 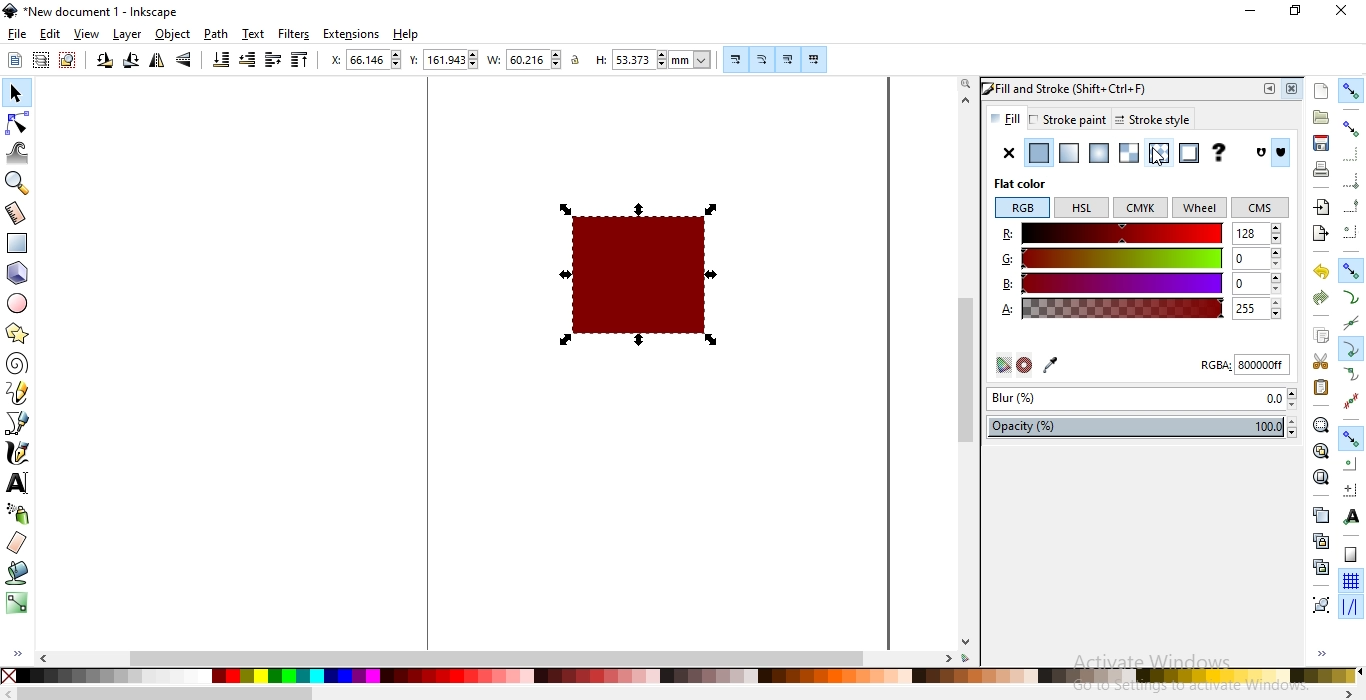 What do you see at coordinates (1261, 208) in the screenshot?
I see `CMS` at bounding box center [1261, 208].